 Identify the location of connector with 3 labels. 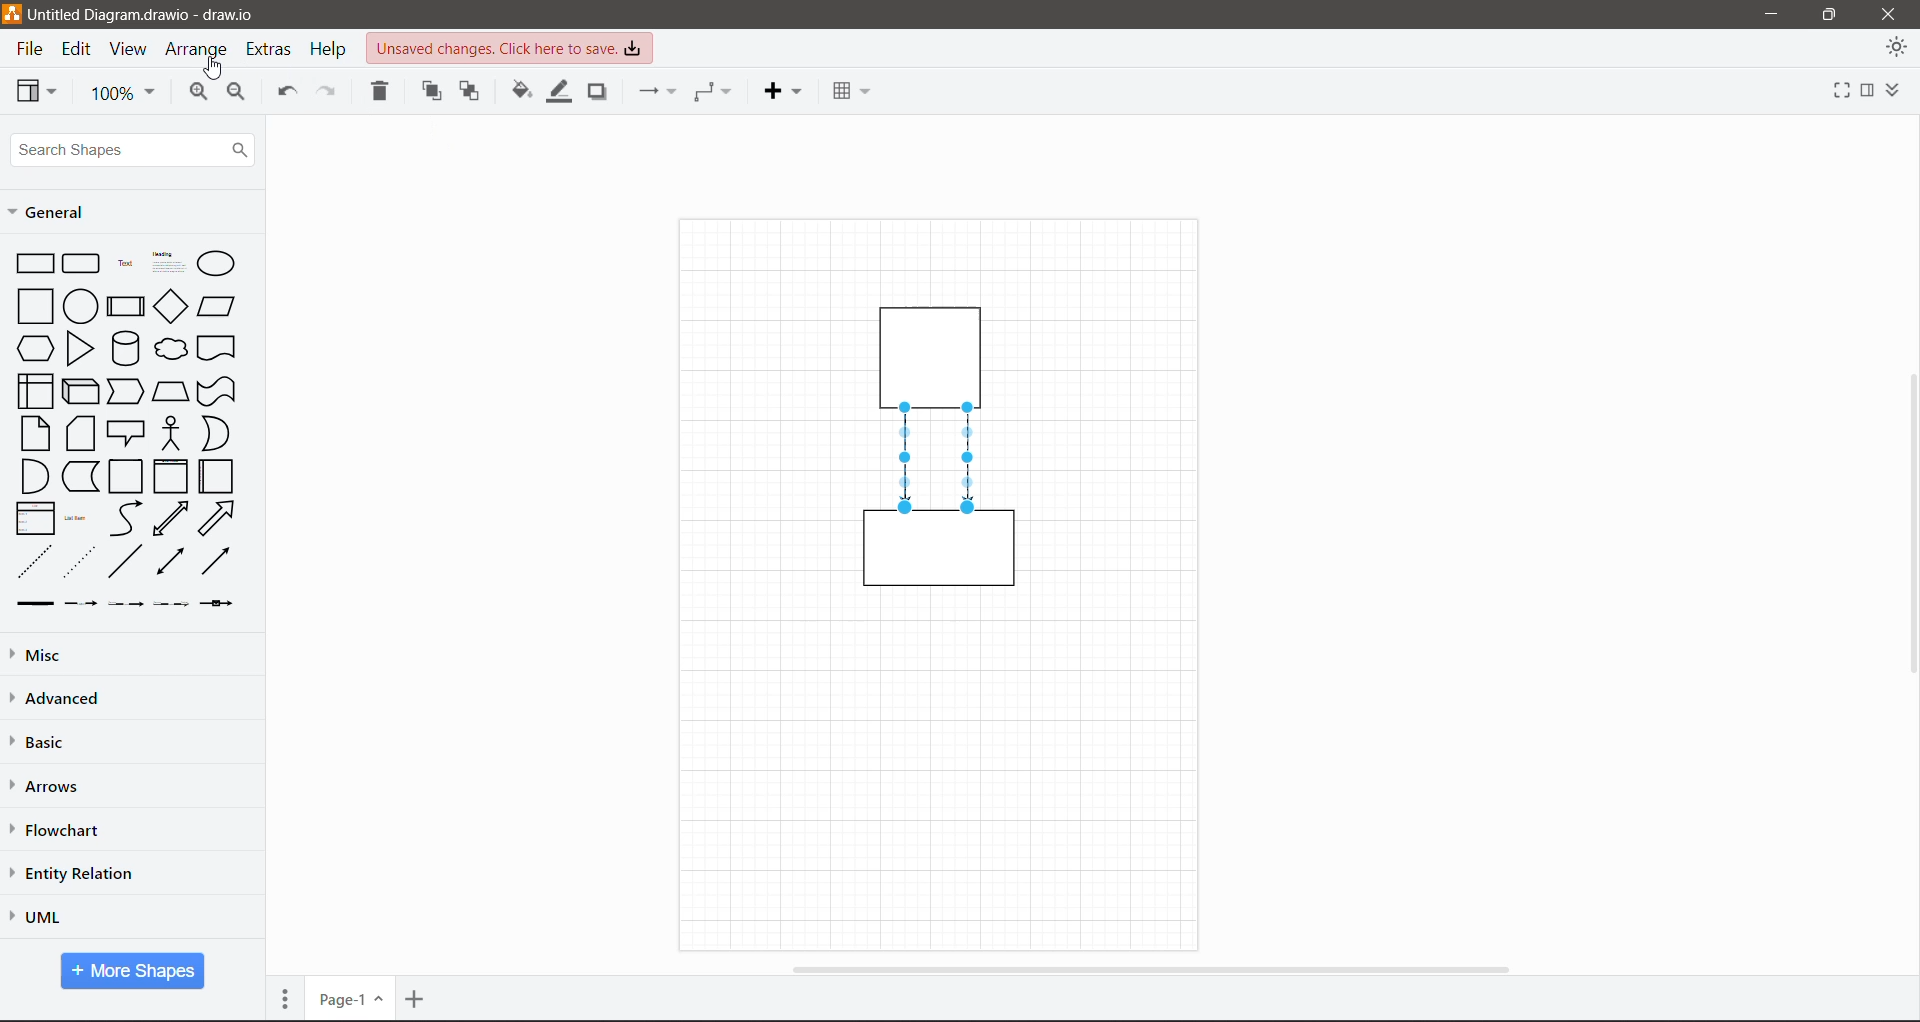
(172, 604).